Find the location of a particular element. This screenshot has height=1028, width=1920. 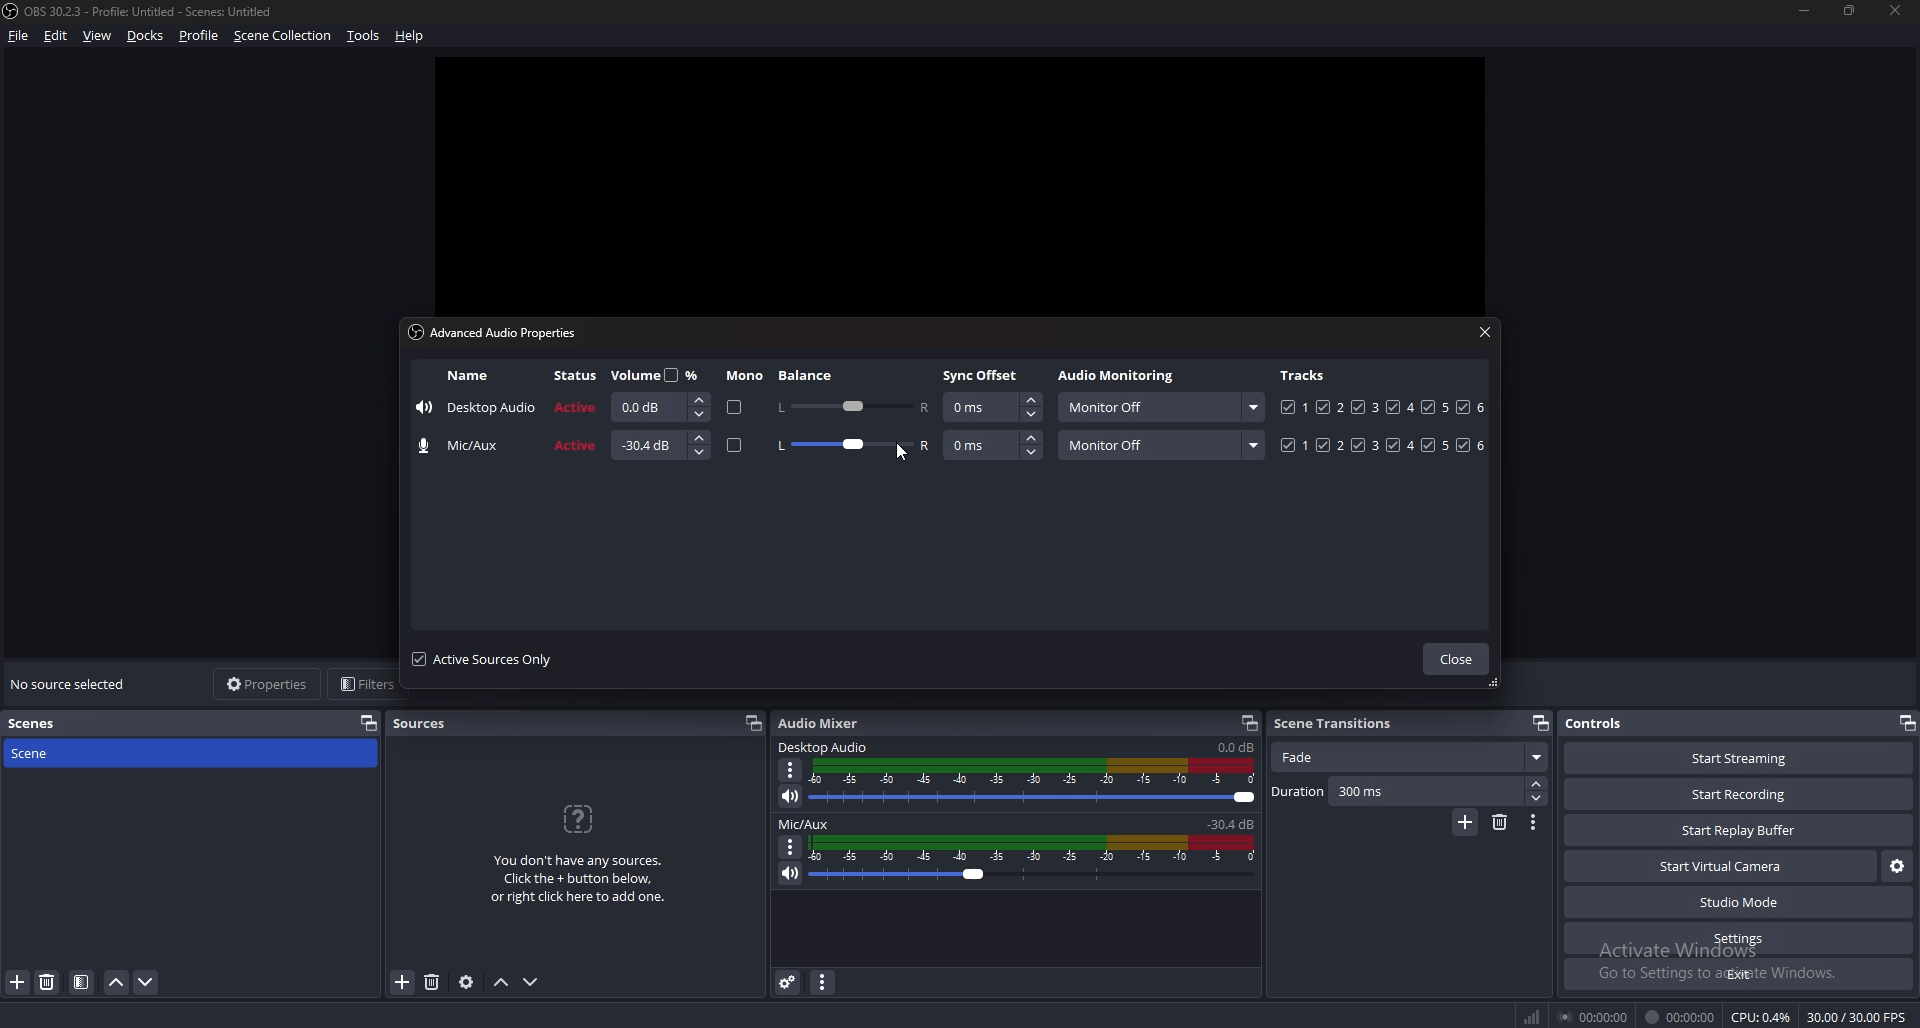

source properties is located at coordinates (466, 982).